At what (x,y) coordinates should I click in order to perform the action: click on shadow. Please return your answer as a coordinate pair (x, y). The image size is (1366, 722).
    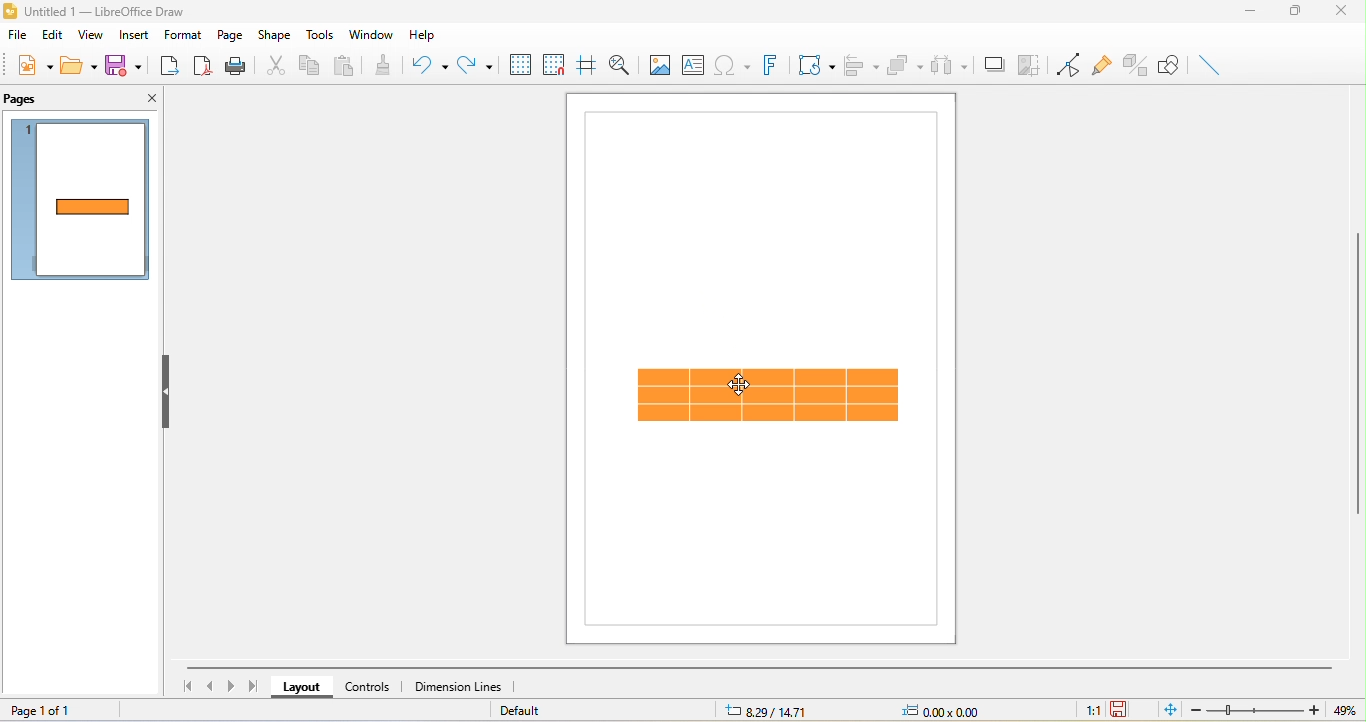
    Looking at the image, I should click on (991, 65).